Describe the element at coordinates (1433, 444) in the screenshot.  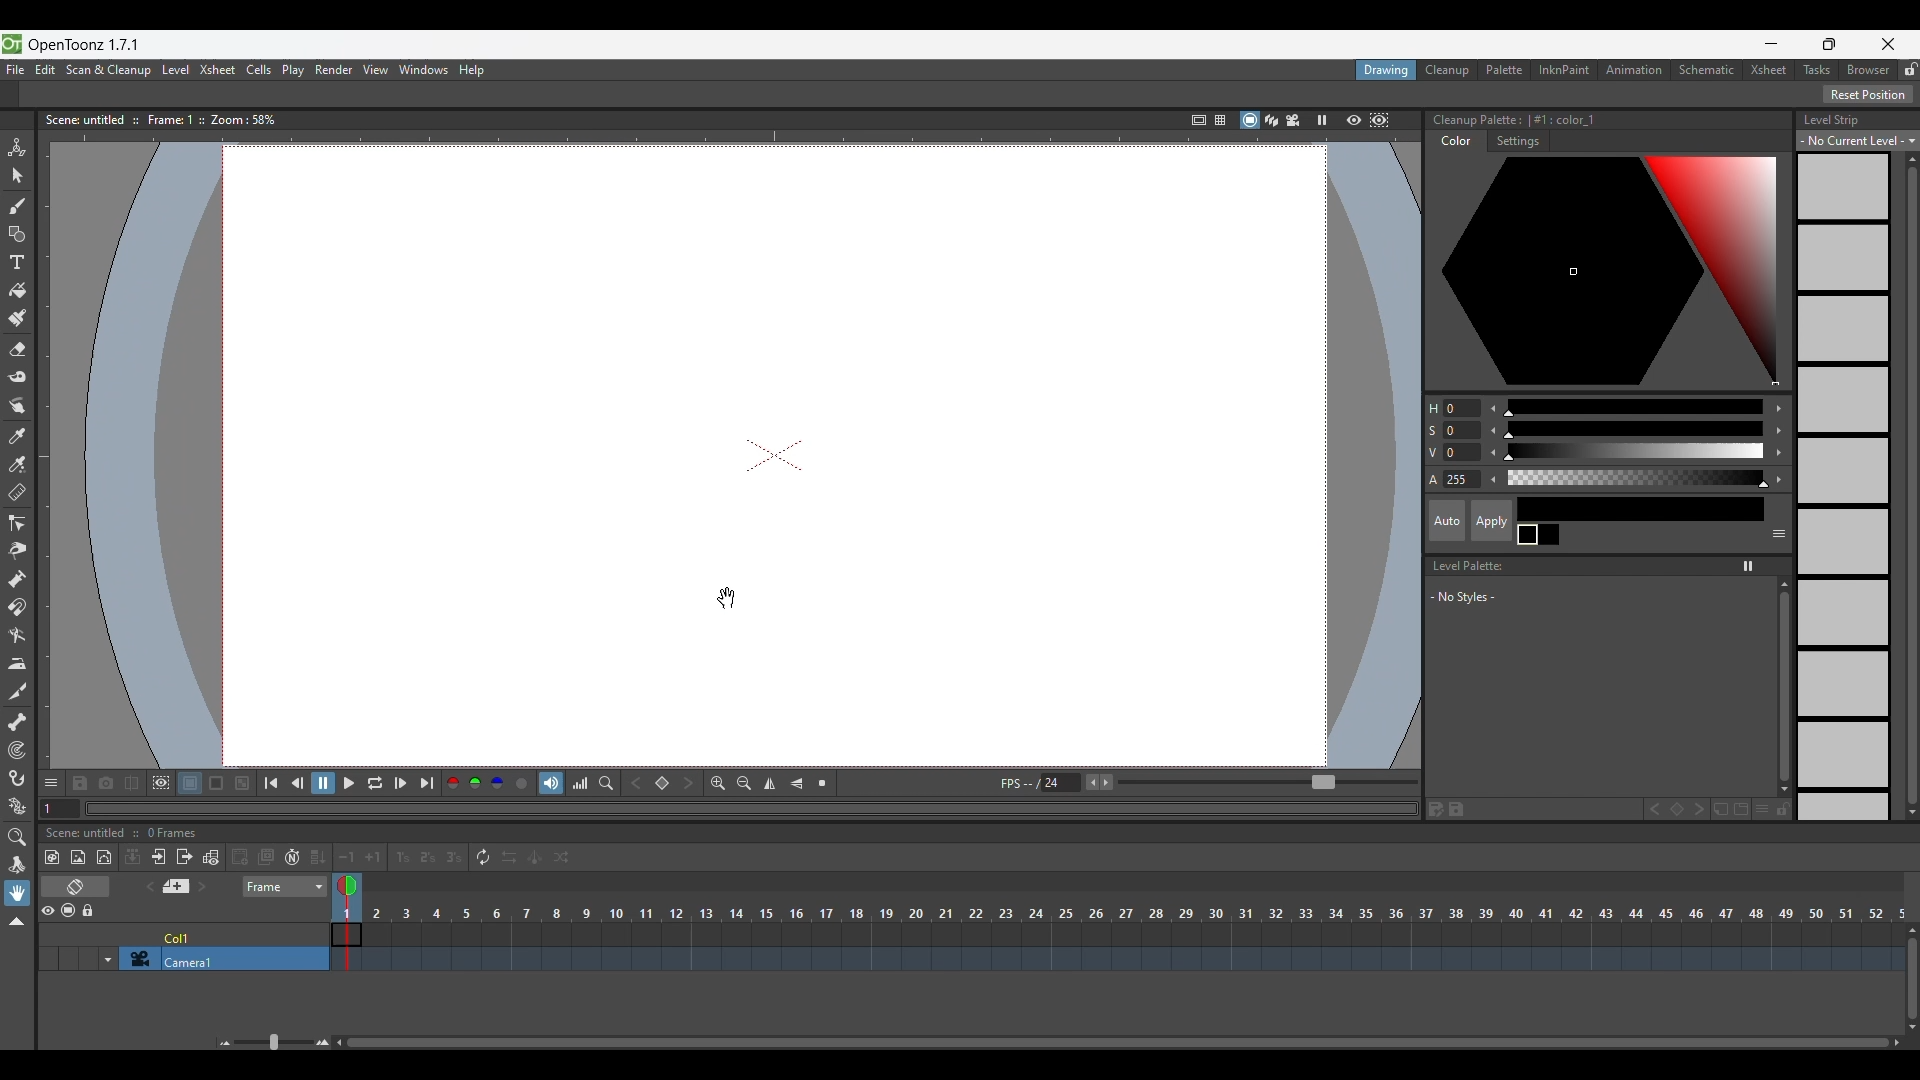
I see `Color modification options` at that location.